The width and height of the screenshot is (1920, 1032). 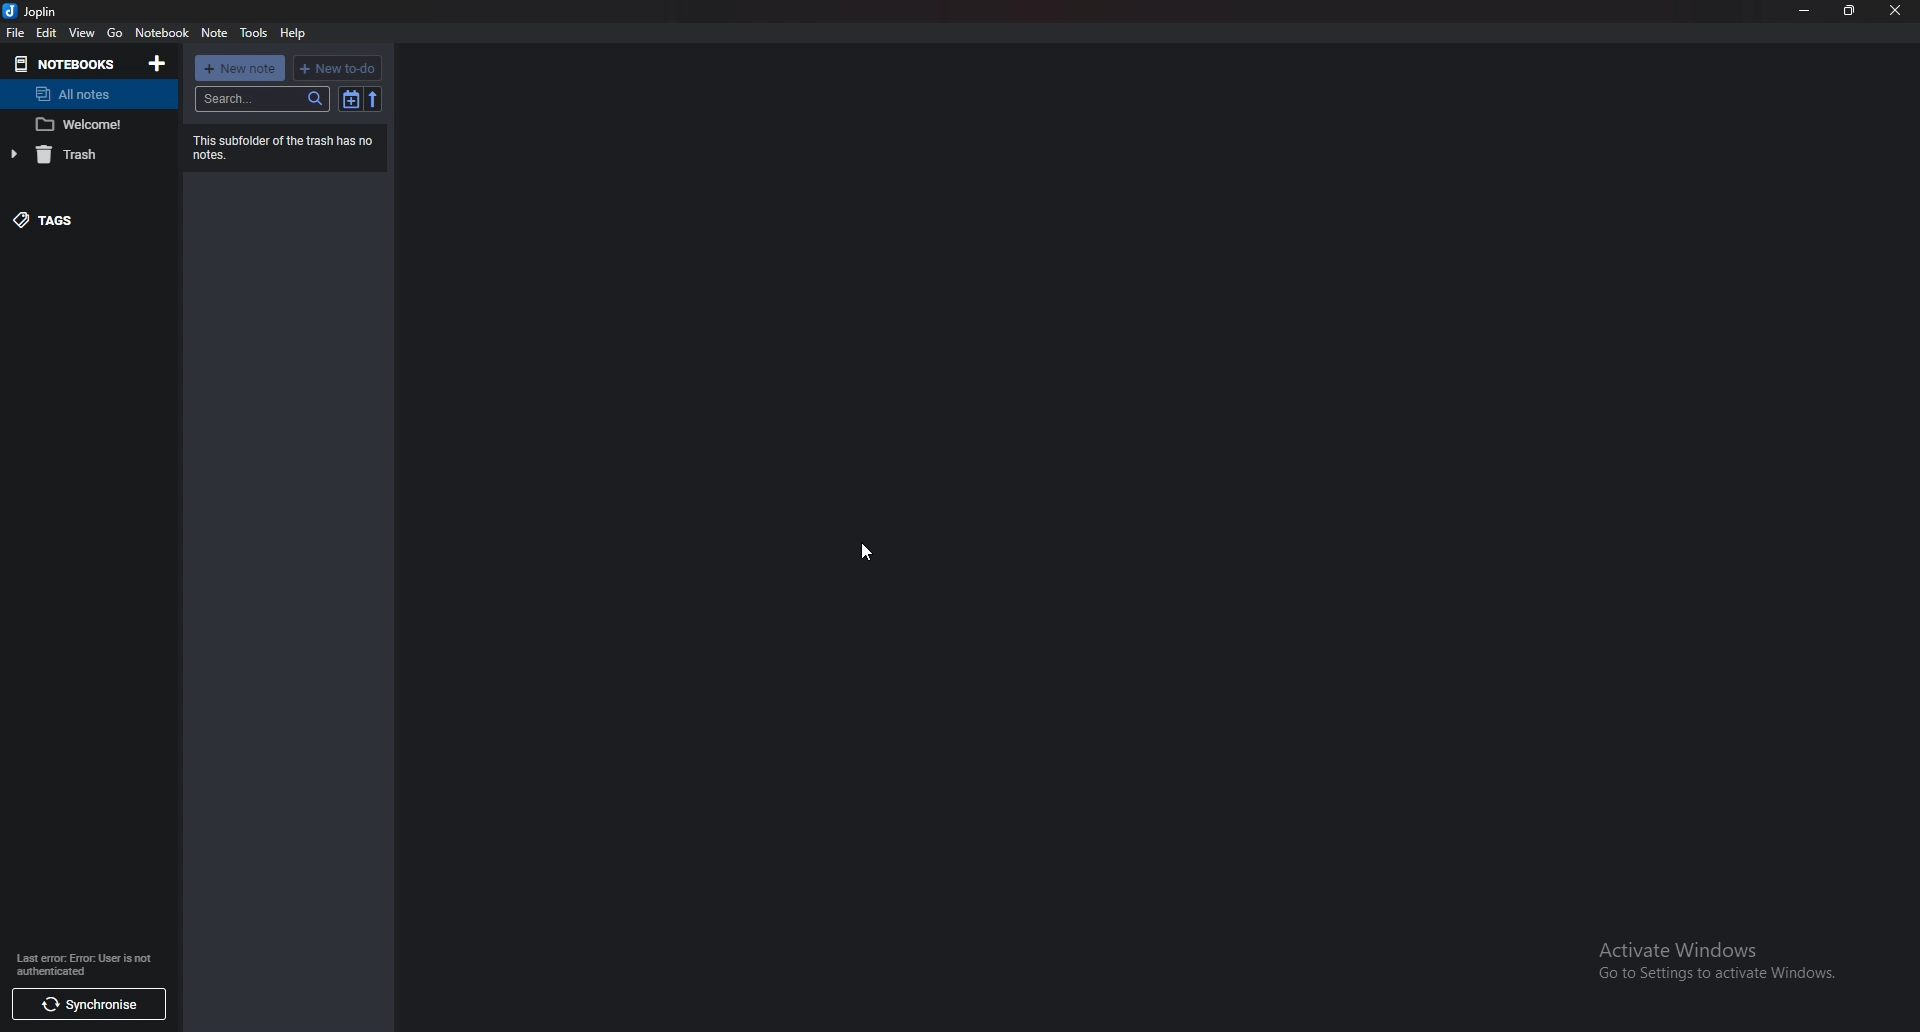 I want to click on note, so click(x=83, y=124).